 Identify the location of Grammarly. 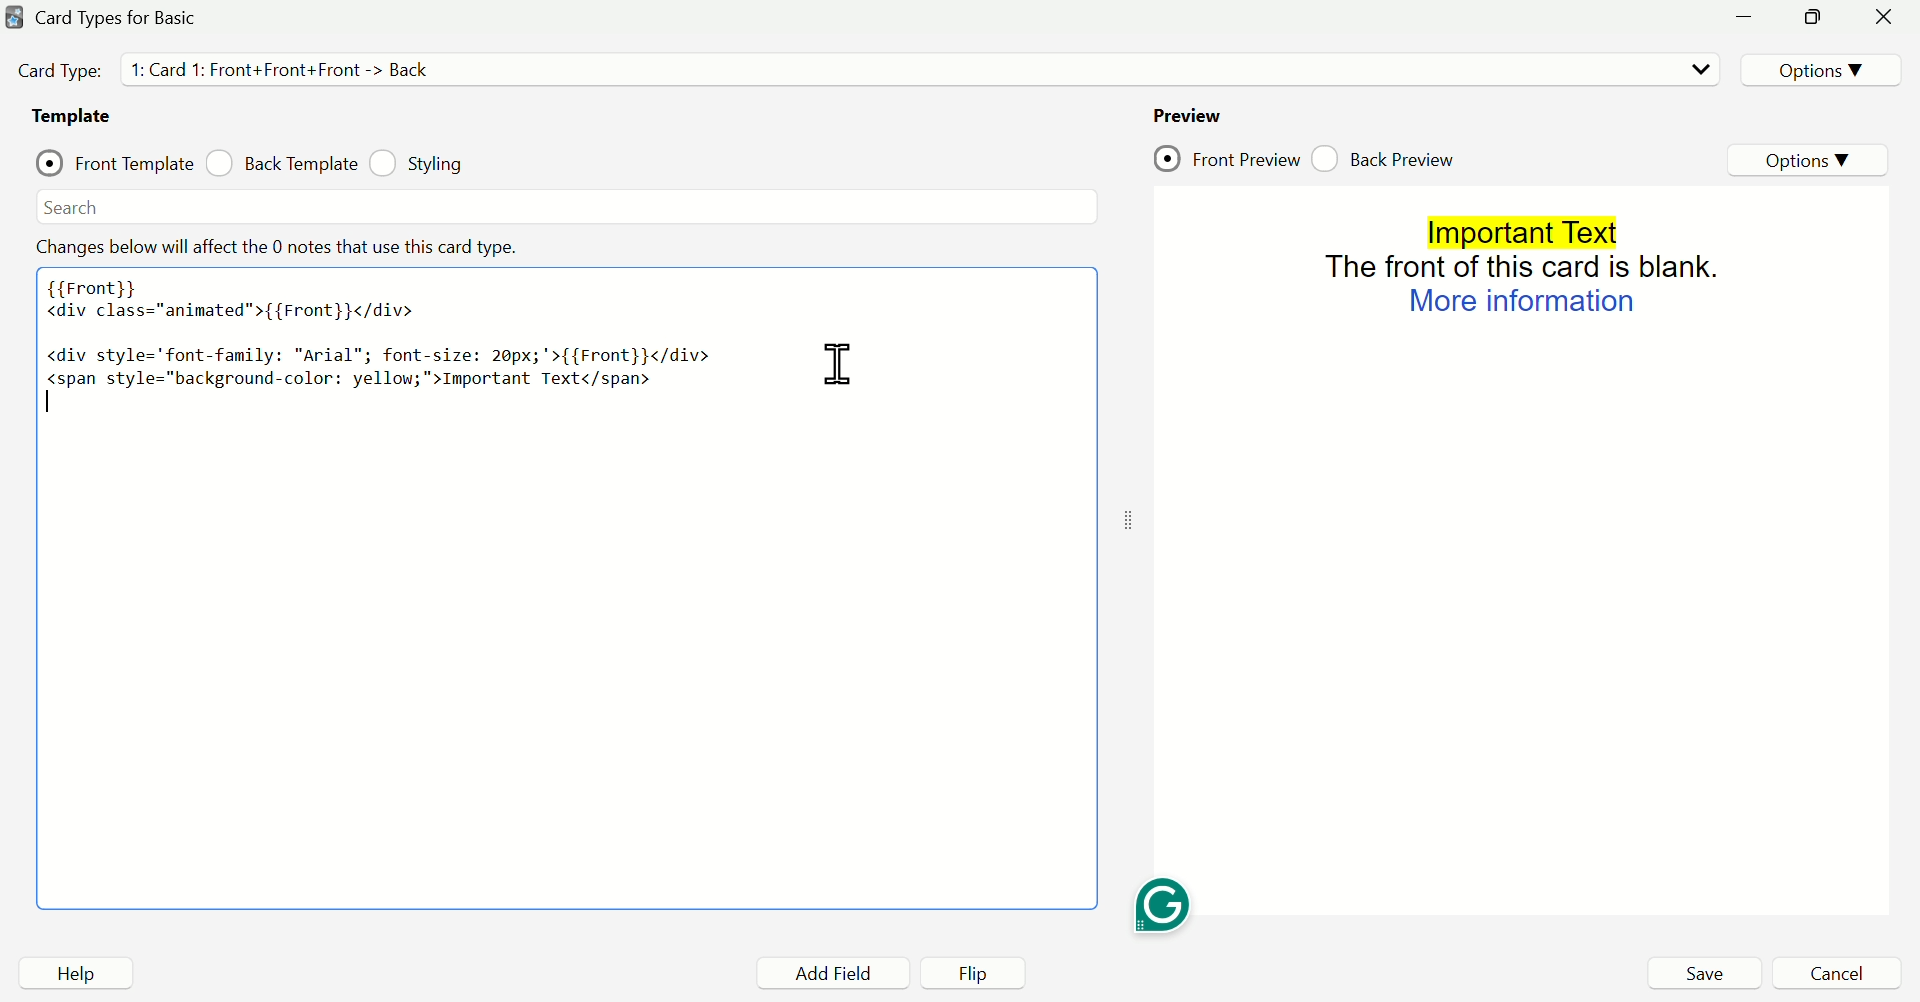
(1164, 903).